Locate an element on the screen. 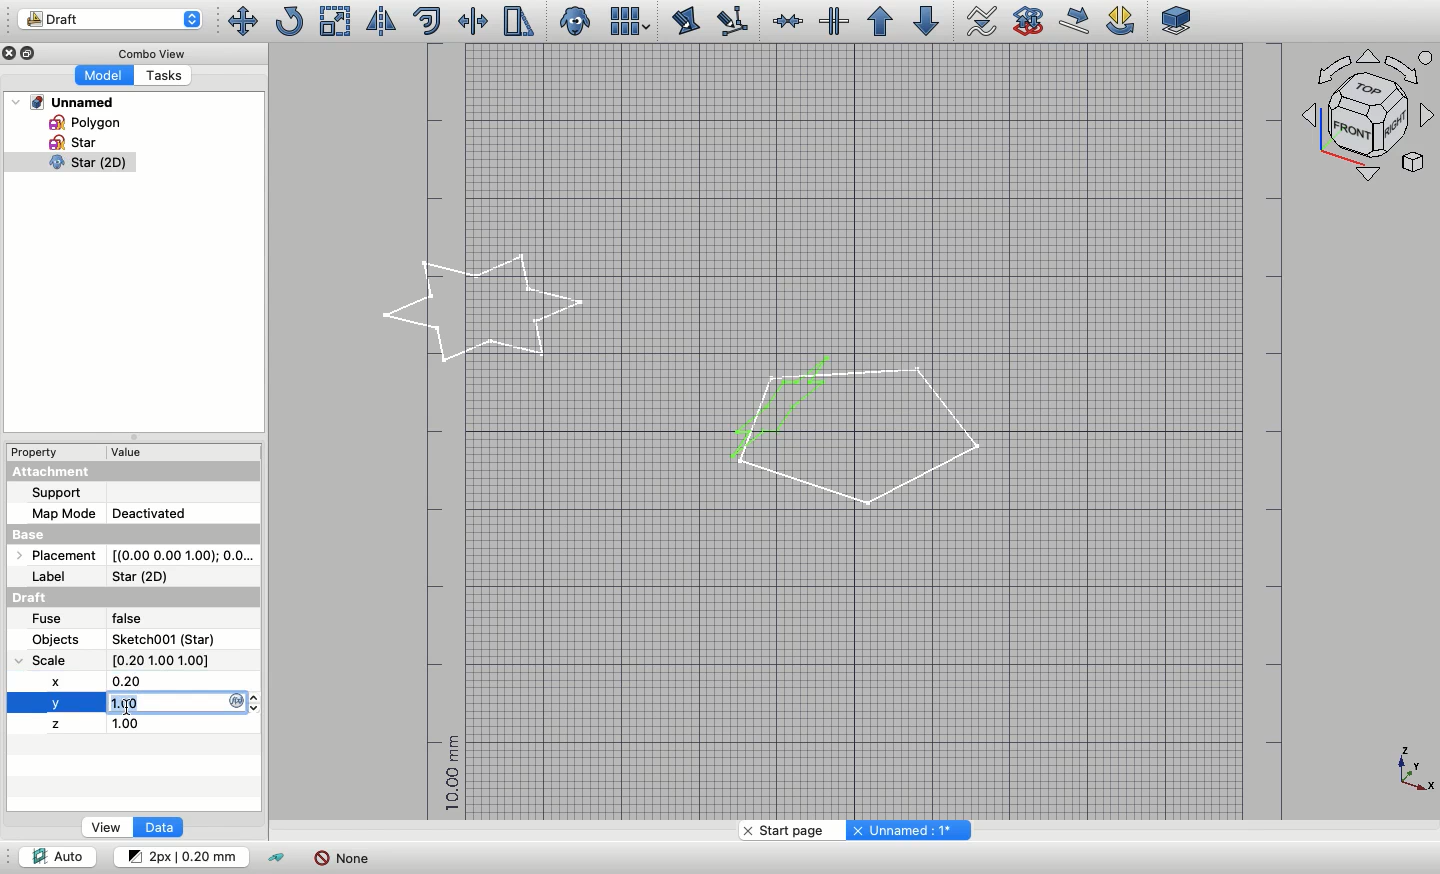  Split is located at coordinates (833, 21).